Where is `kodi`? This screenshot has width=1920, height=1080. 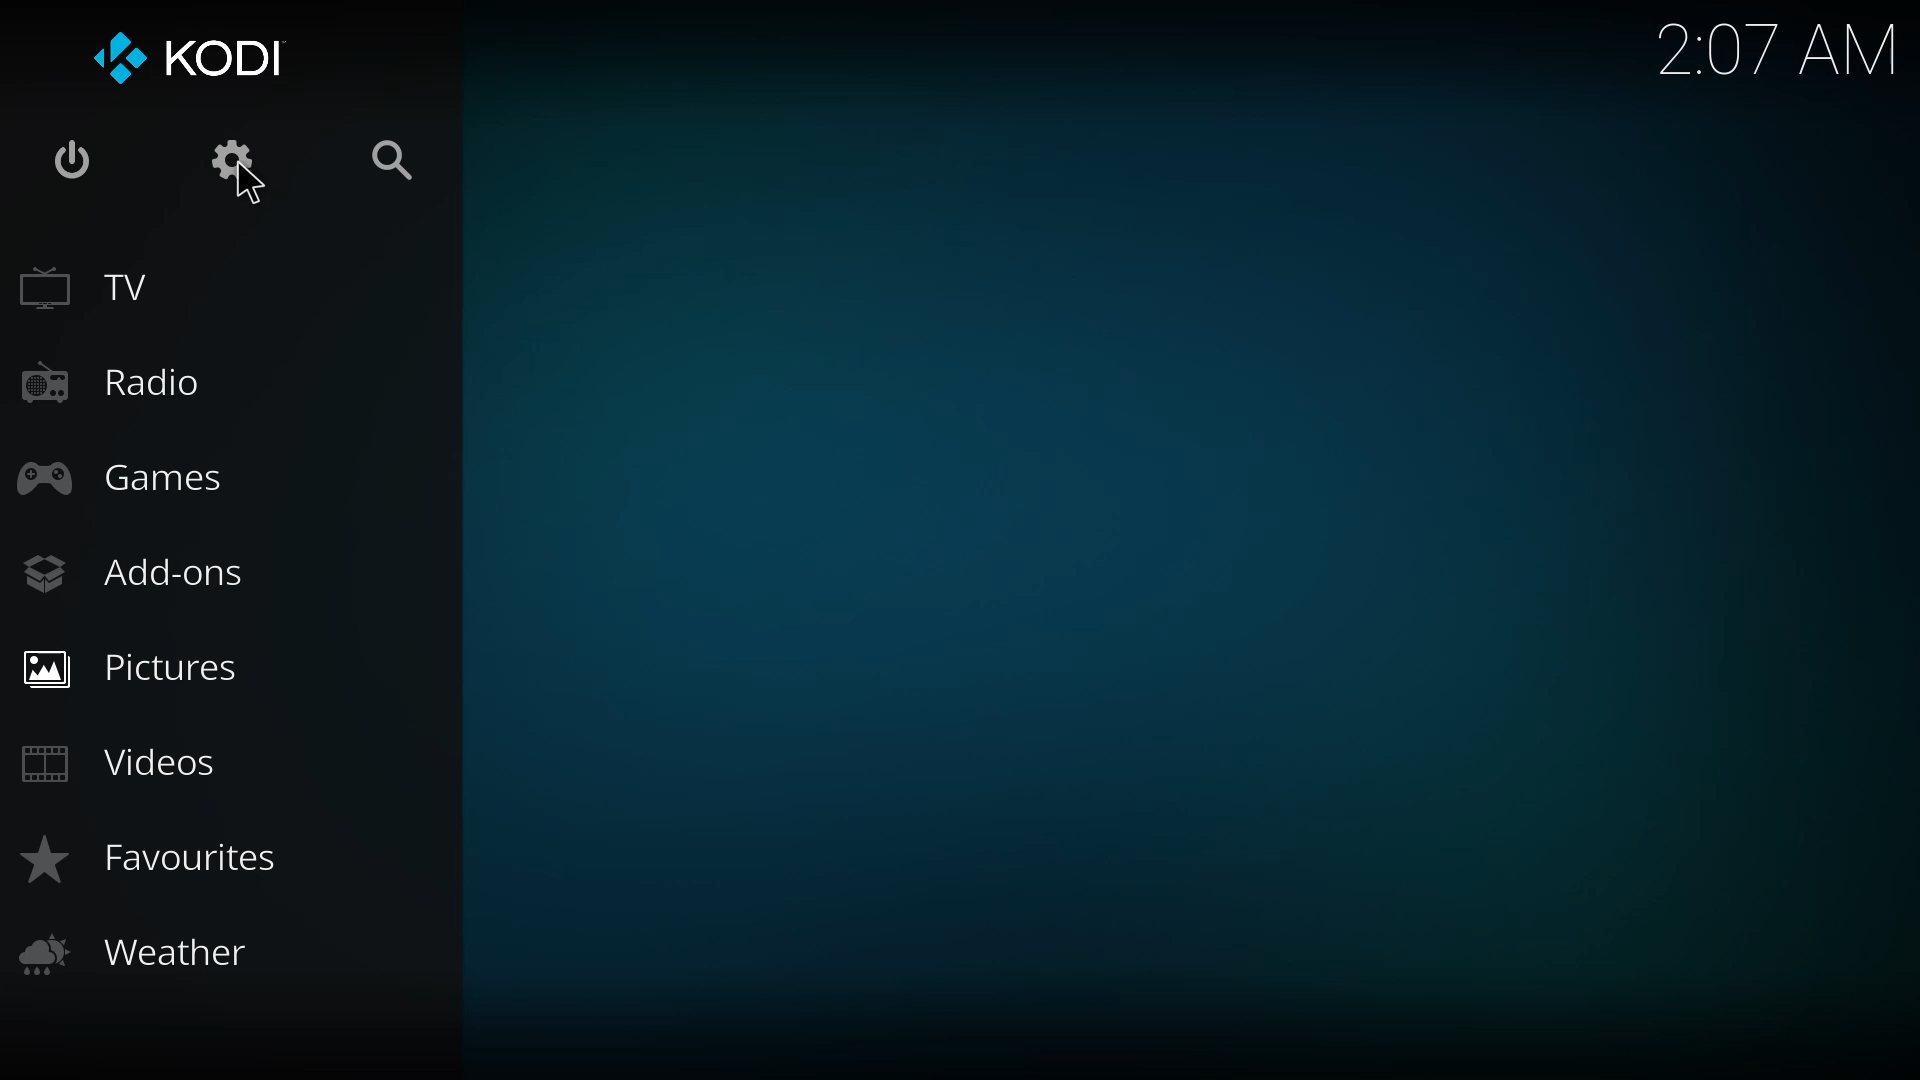
kodi is located at coordinates (199, 61).